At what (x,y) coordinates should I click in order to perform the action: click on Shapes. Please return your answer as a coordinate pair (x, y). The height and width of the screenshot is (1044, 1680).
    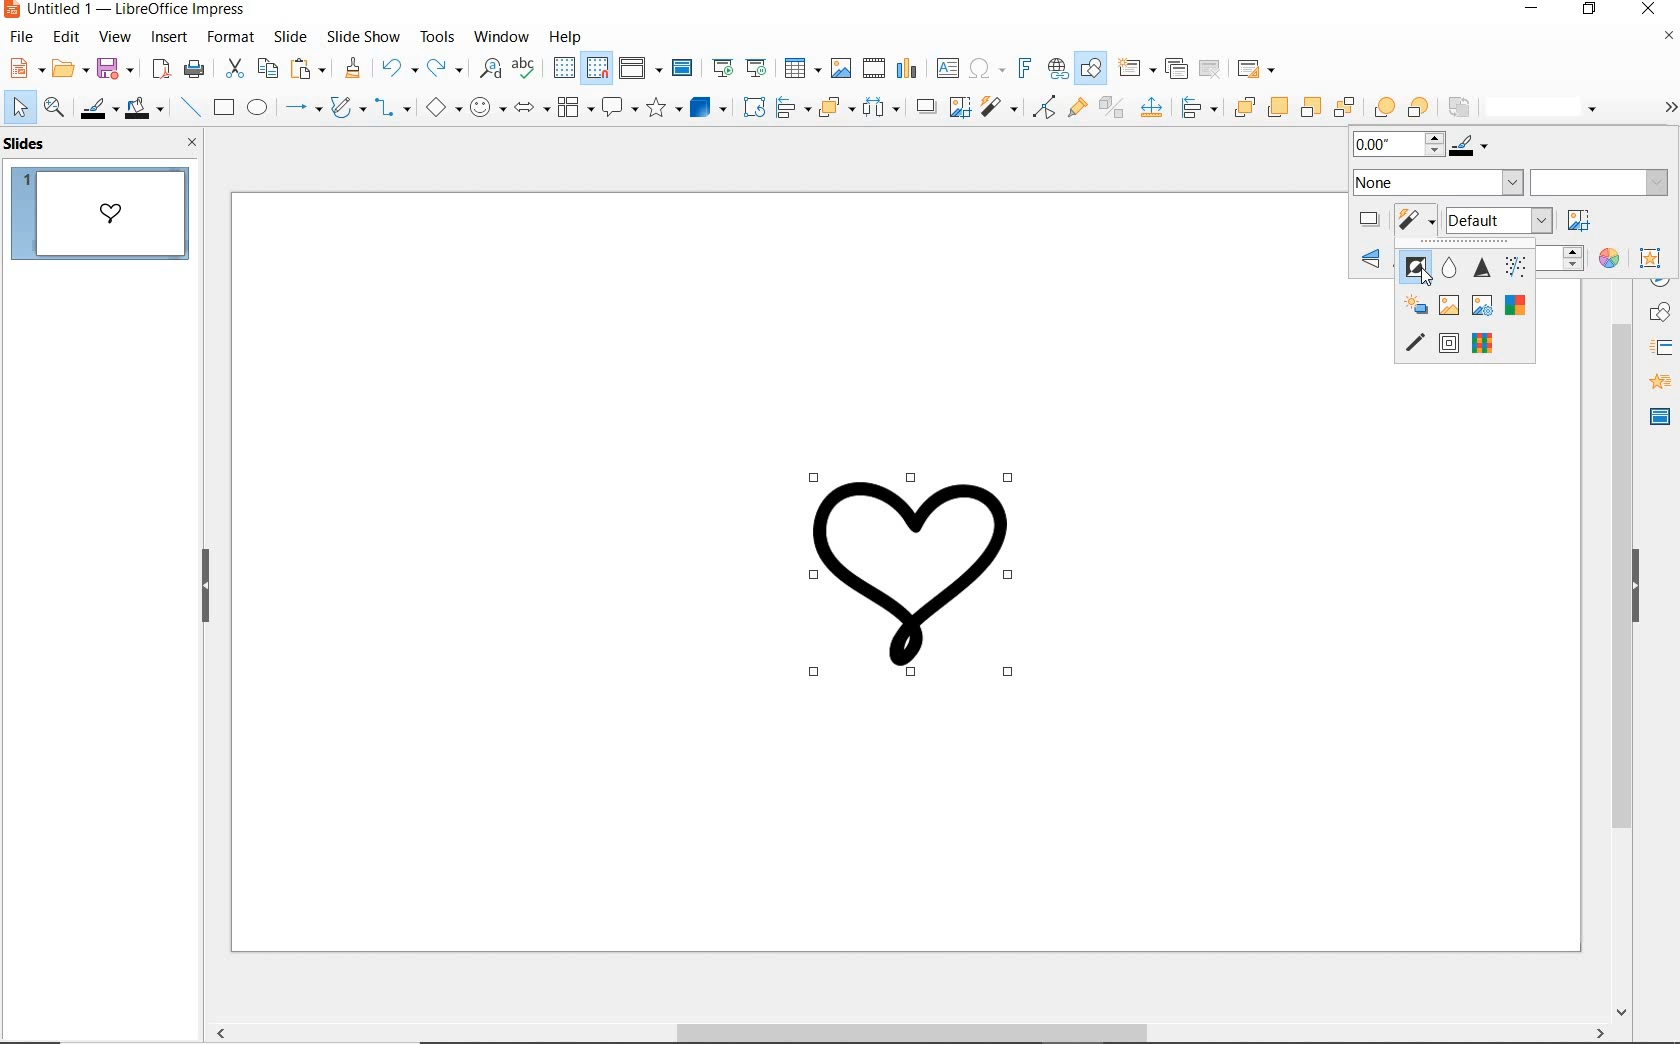
    Looking at the image, I should click on (1661, 313).